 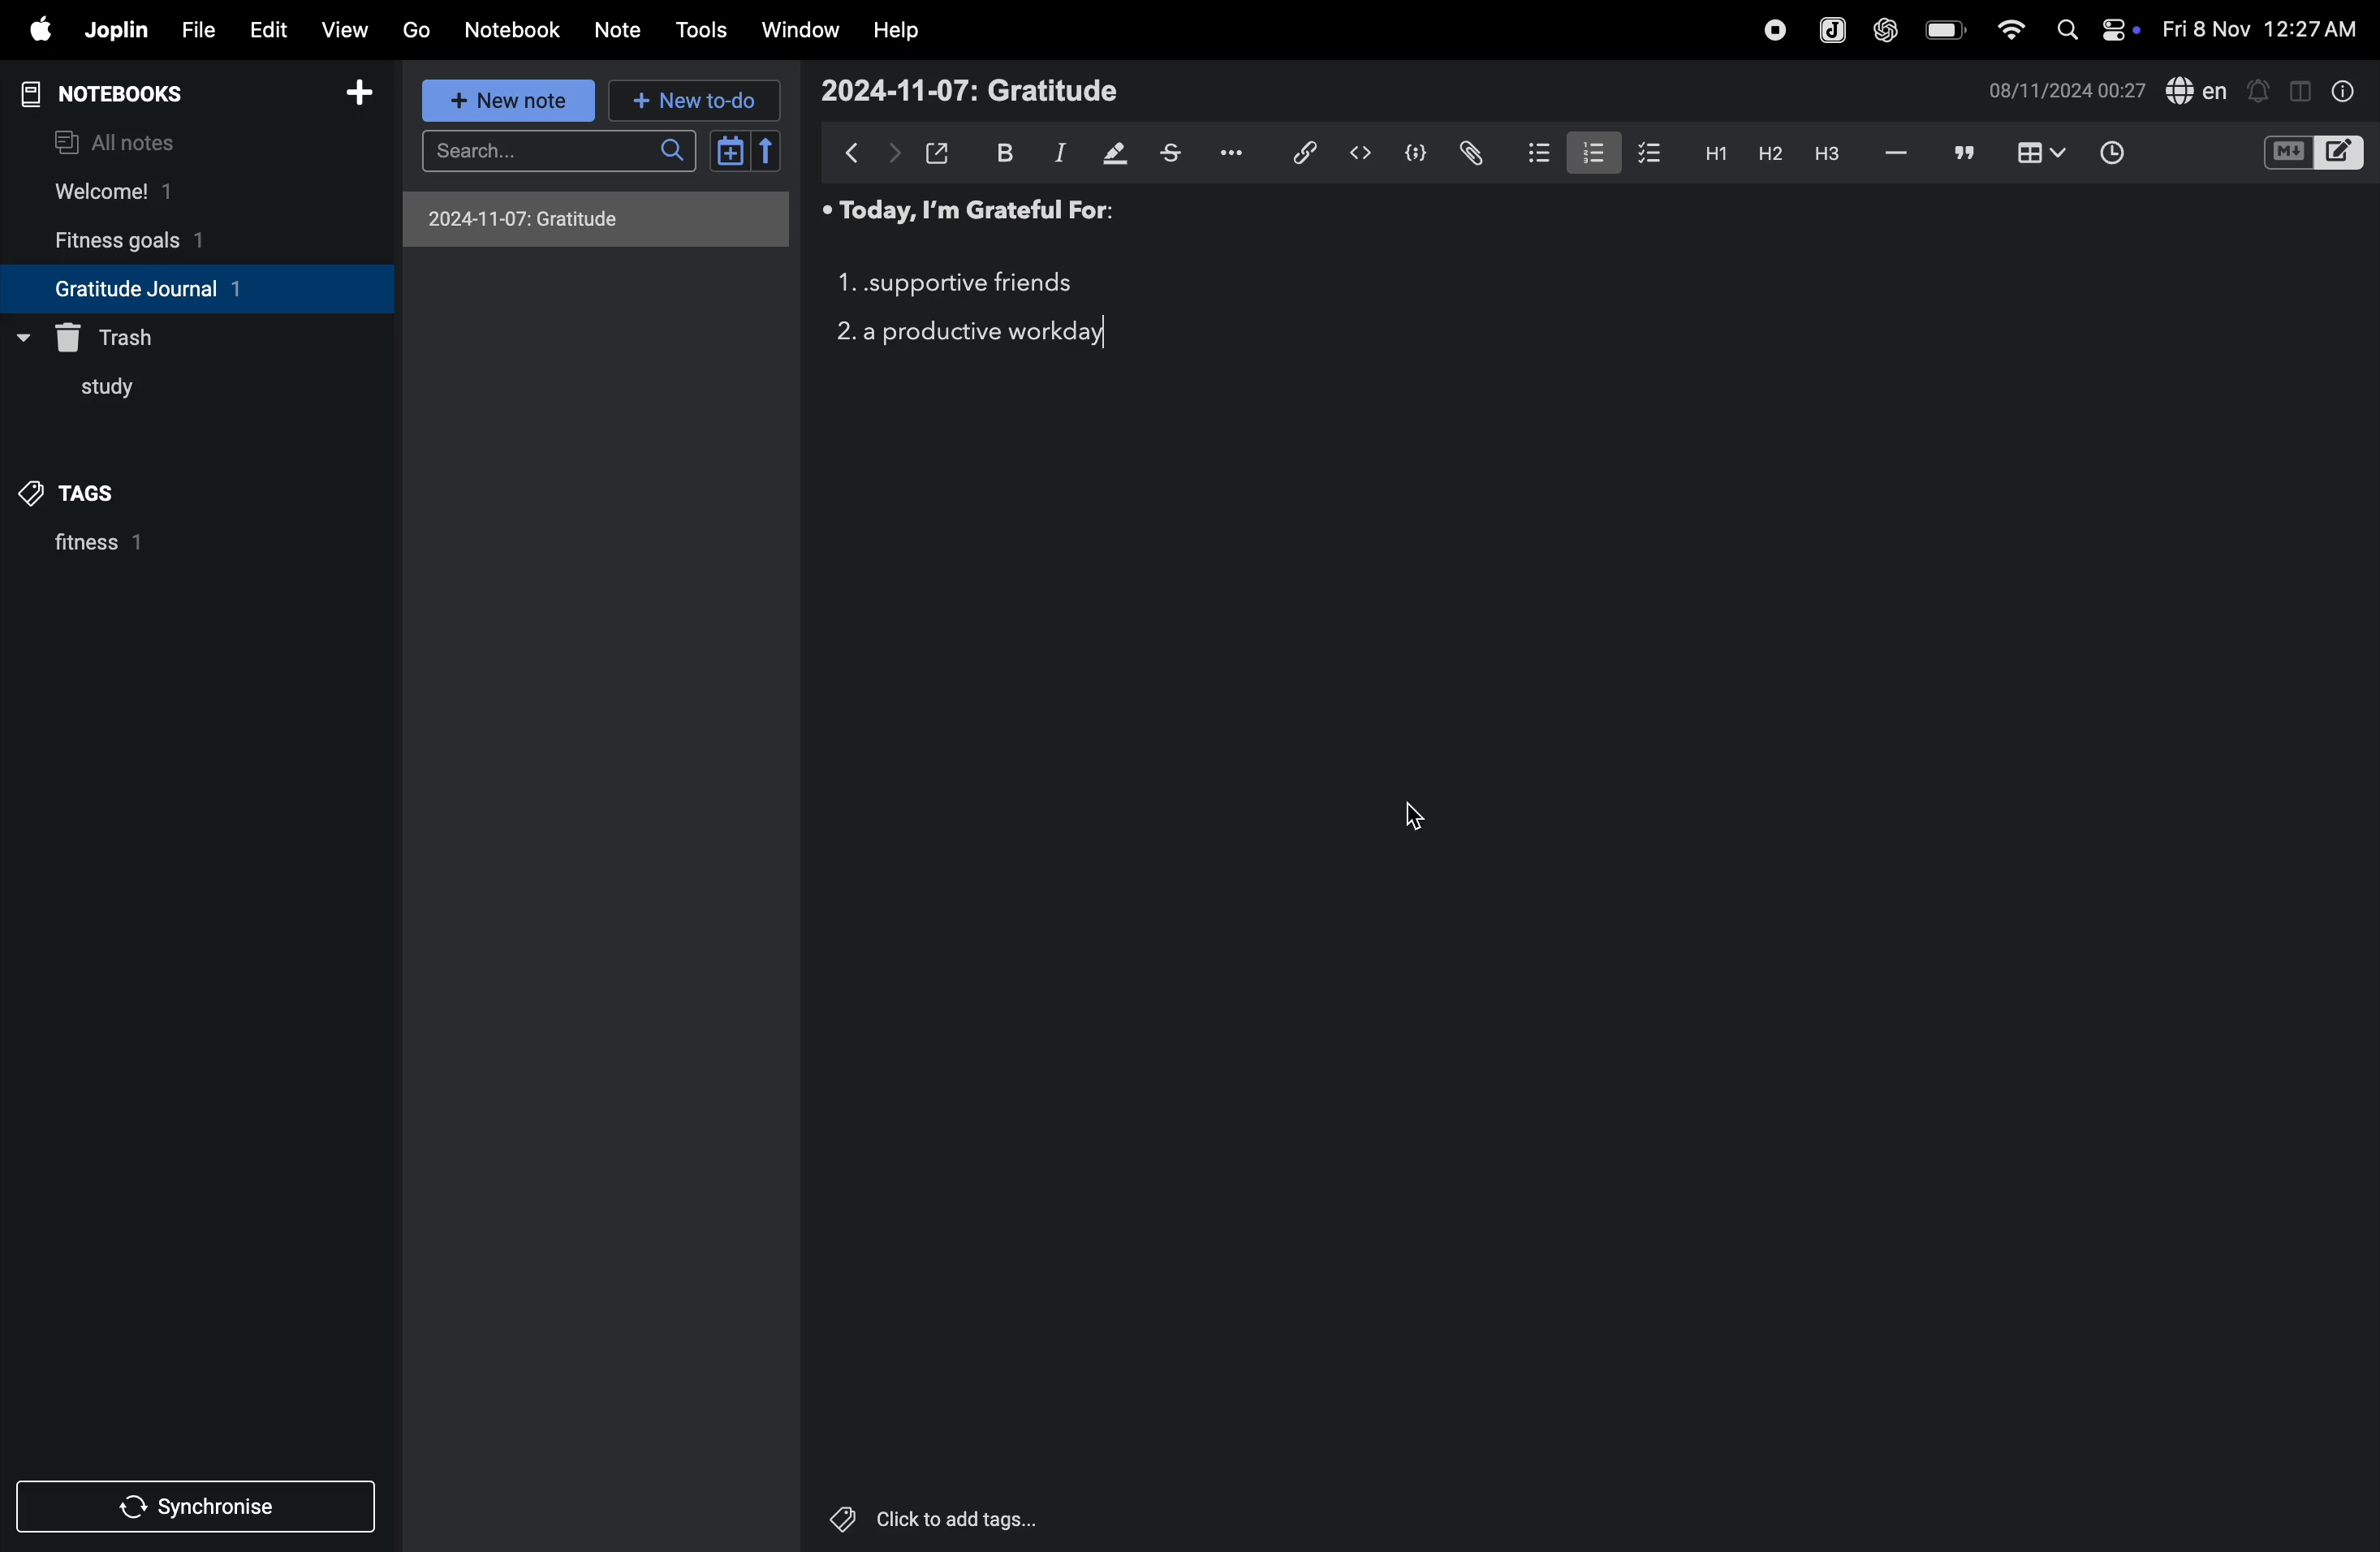 I want to click on calendar, so click(x=744, y=151).